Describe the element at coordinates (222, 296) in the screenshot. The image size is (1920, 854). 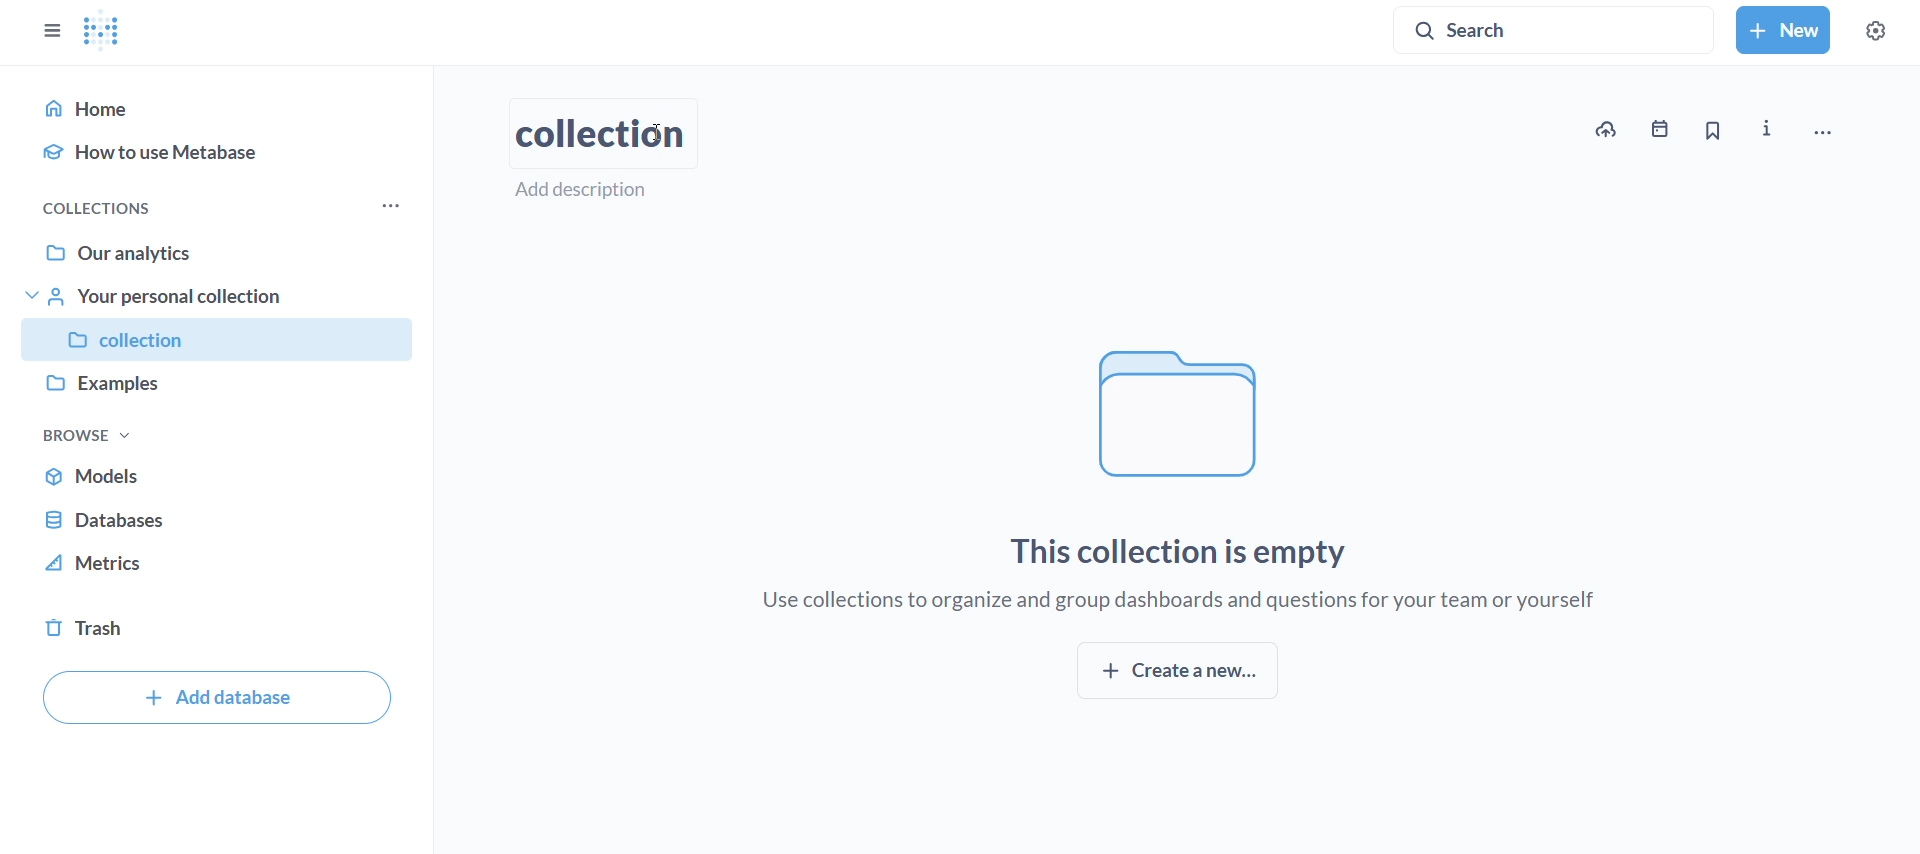
I see `your personal collection` at that location.